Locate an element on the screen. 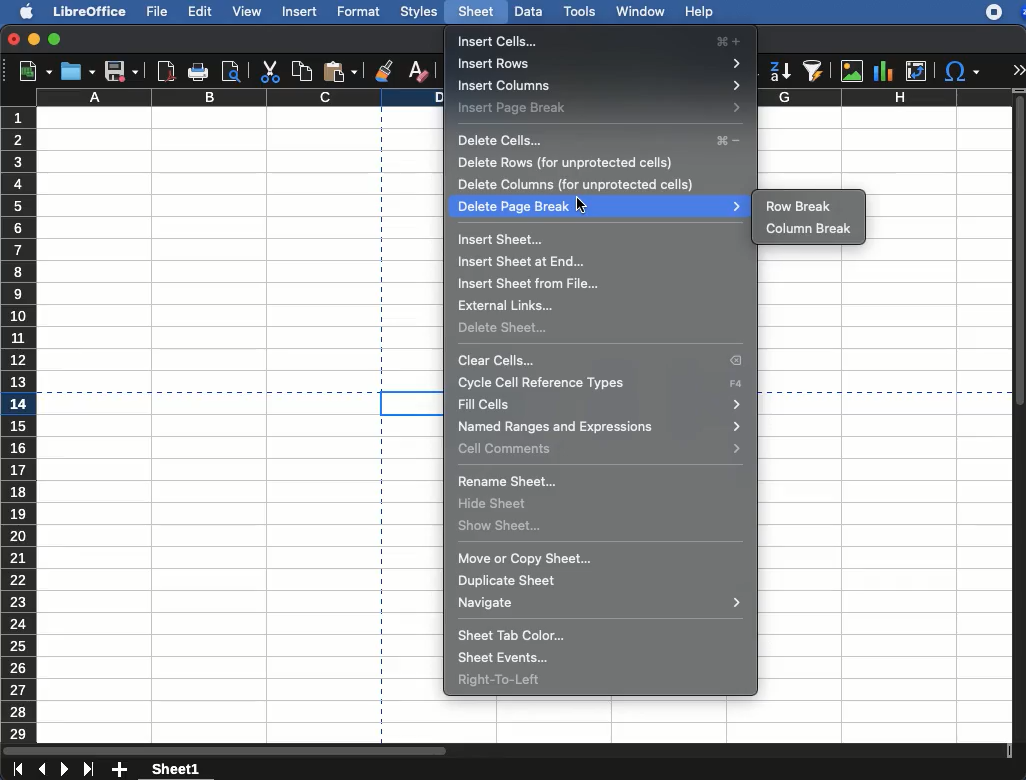 The width and height of the screenshot is (1026, 780). chart is located at coordinates (884, 72).